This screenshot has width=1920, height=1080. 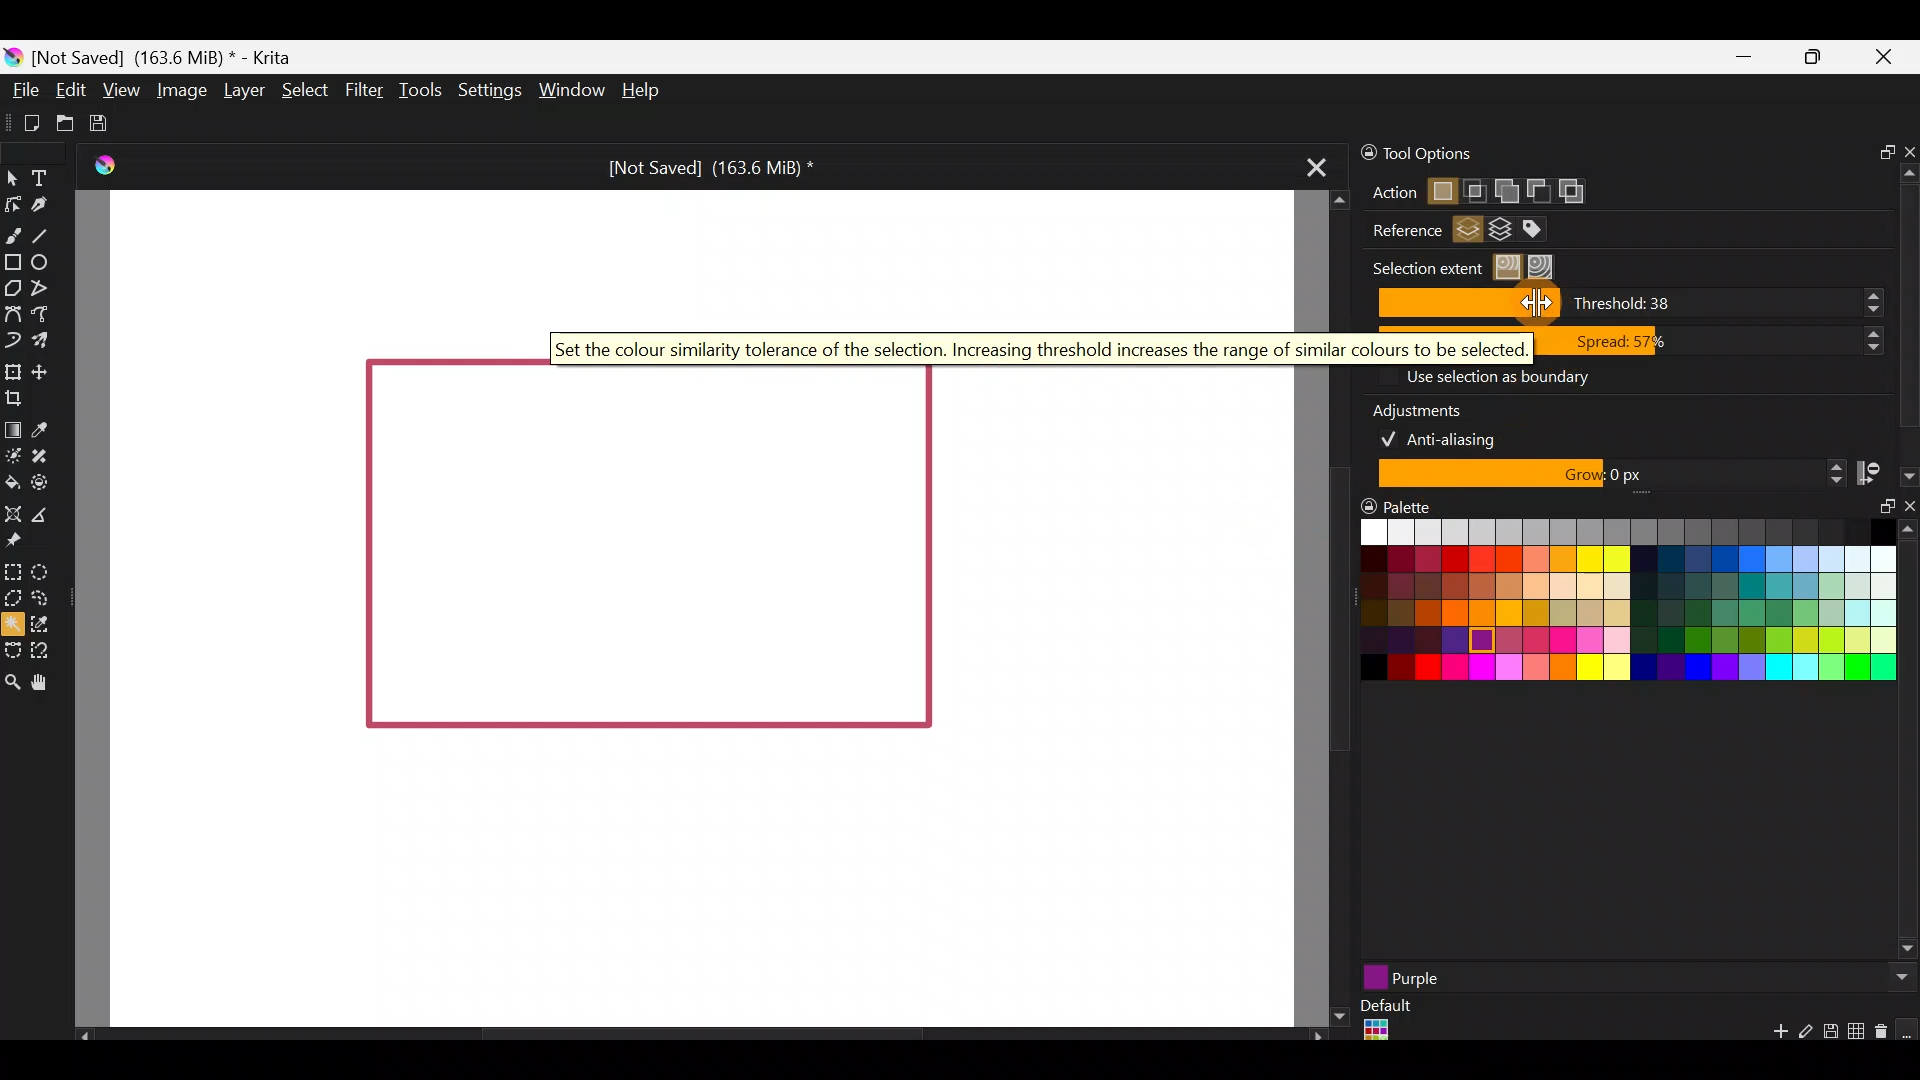 What do you see at coordinates (44, 426) in the screenshot?
I see `Sample a colour from the image/current layer` at bounding box center [44, 426].